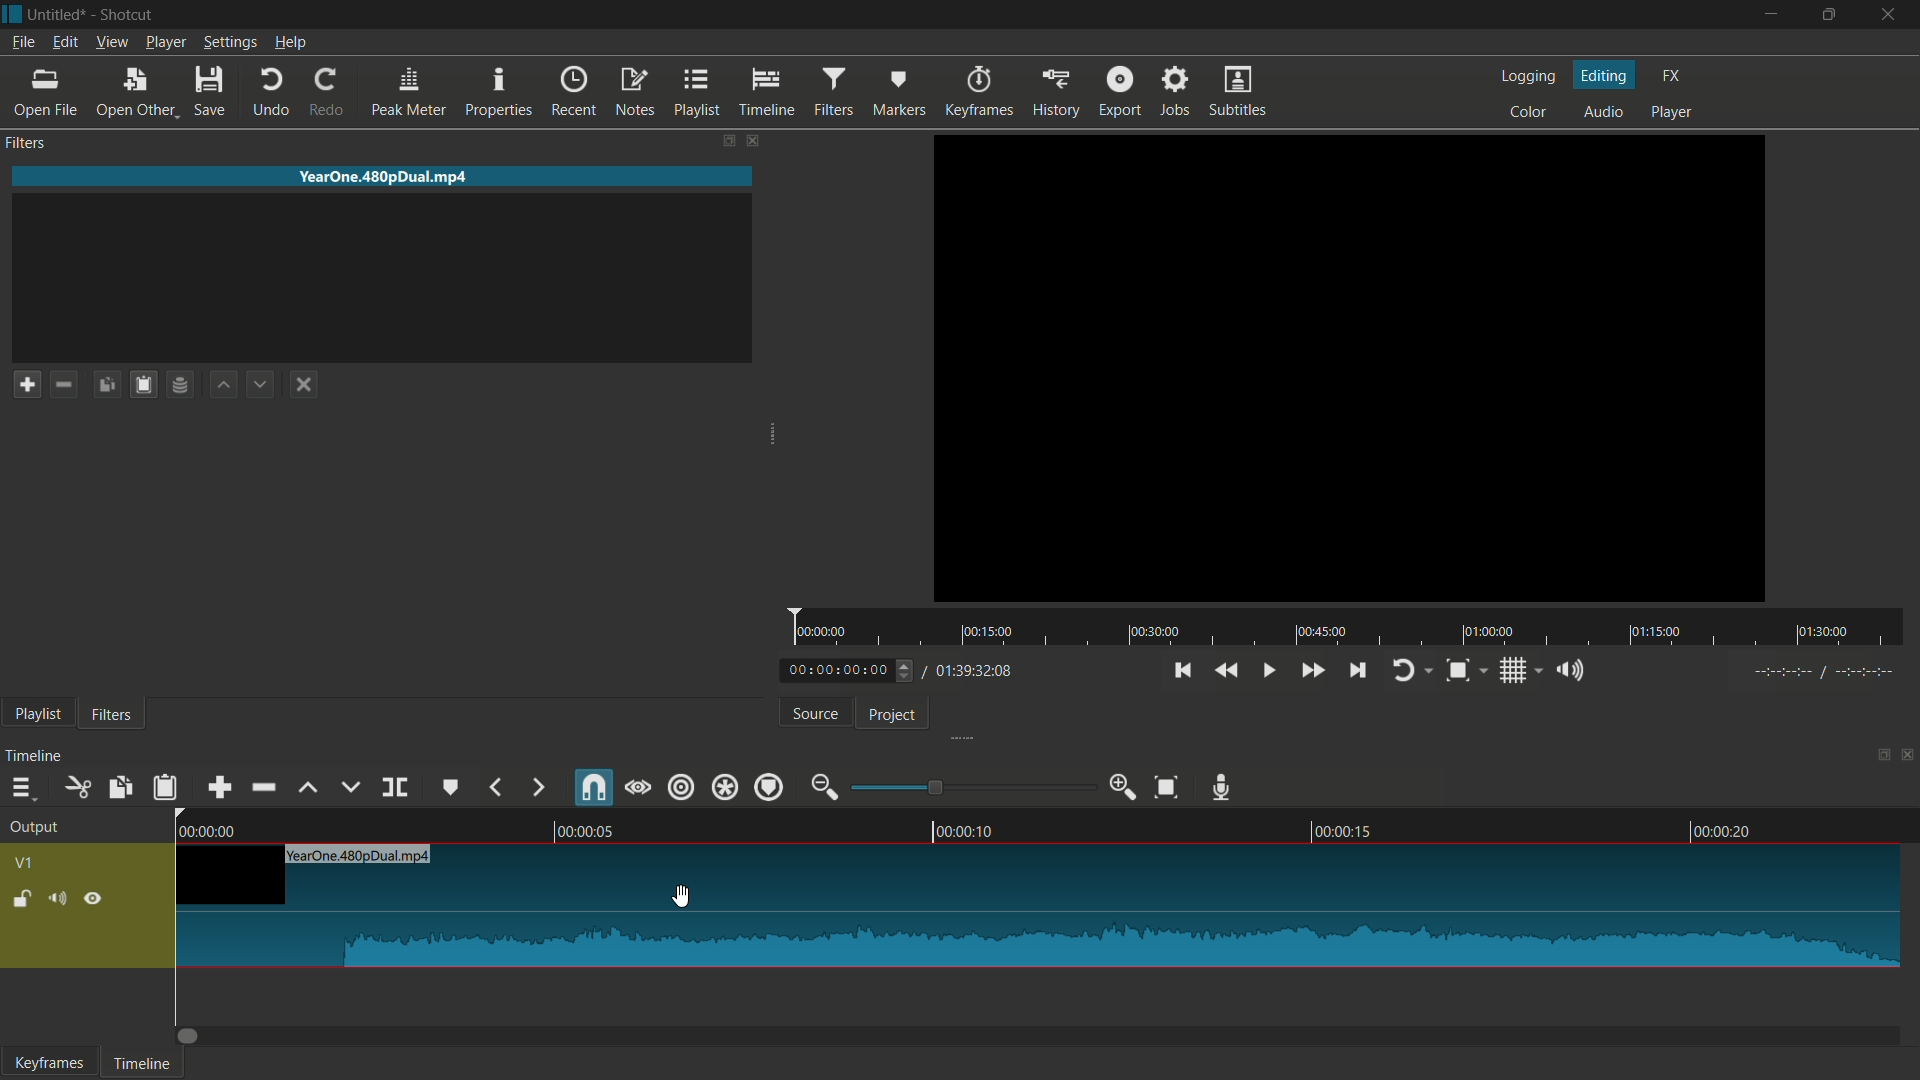 Image resolution: width=1920 pixels, height=1080 pixels. Describe the element at coordinates (212, 829) in the screenshot. I see `00:00:00` at that location.